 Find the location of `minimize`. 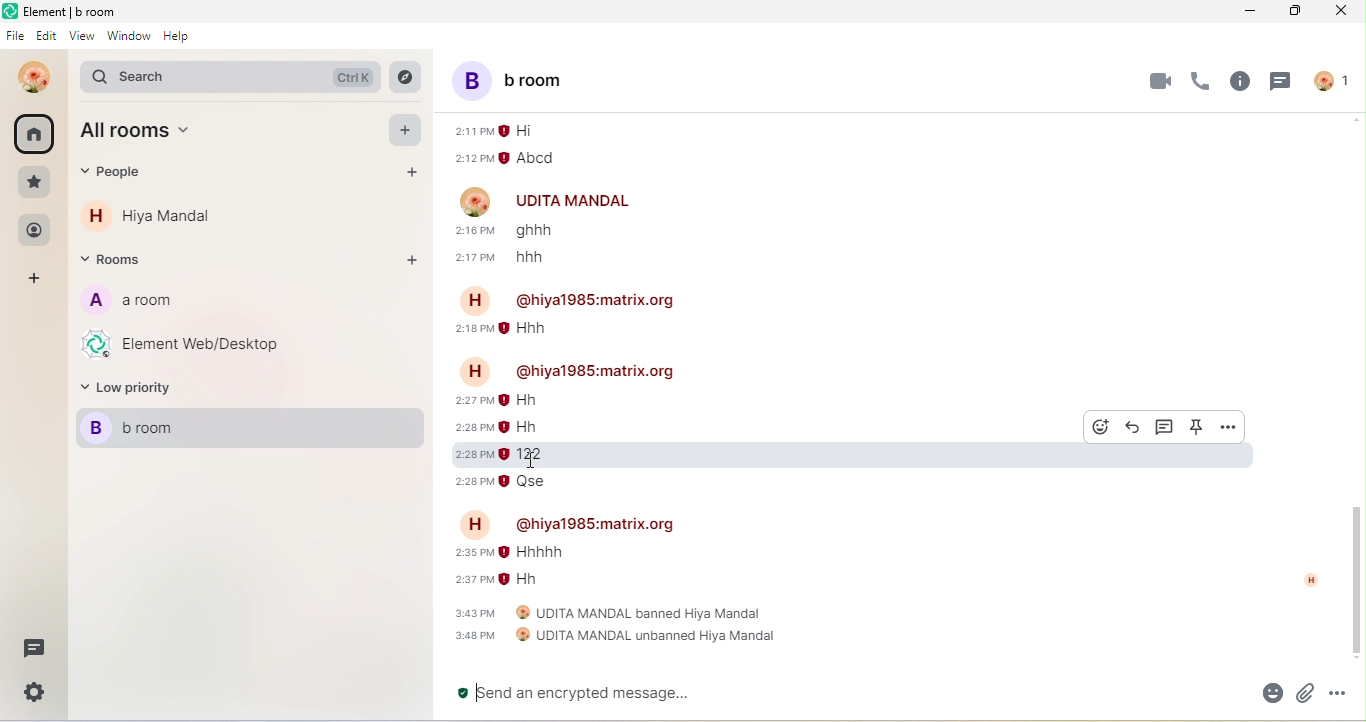

minimize is located at coordinates (1249, 12).